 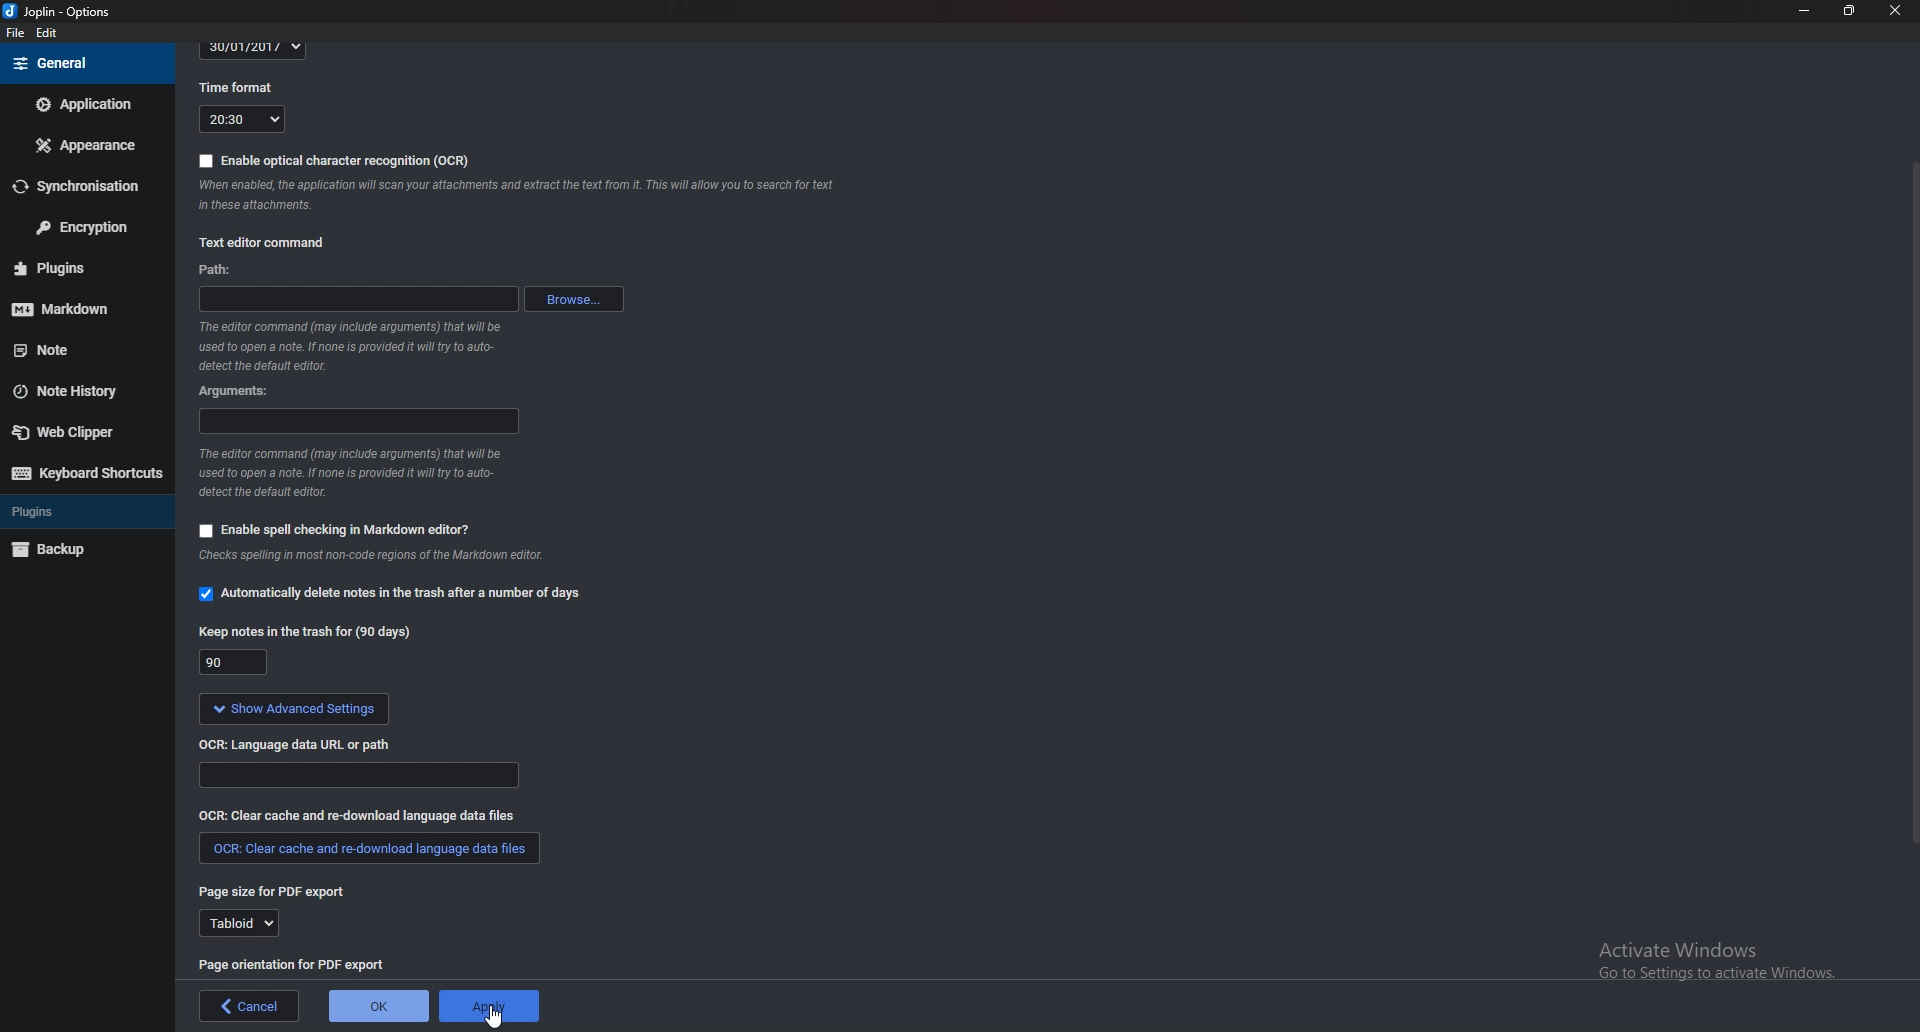 I want to click on scroll bar, so click(x=1912, y=501).